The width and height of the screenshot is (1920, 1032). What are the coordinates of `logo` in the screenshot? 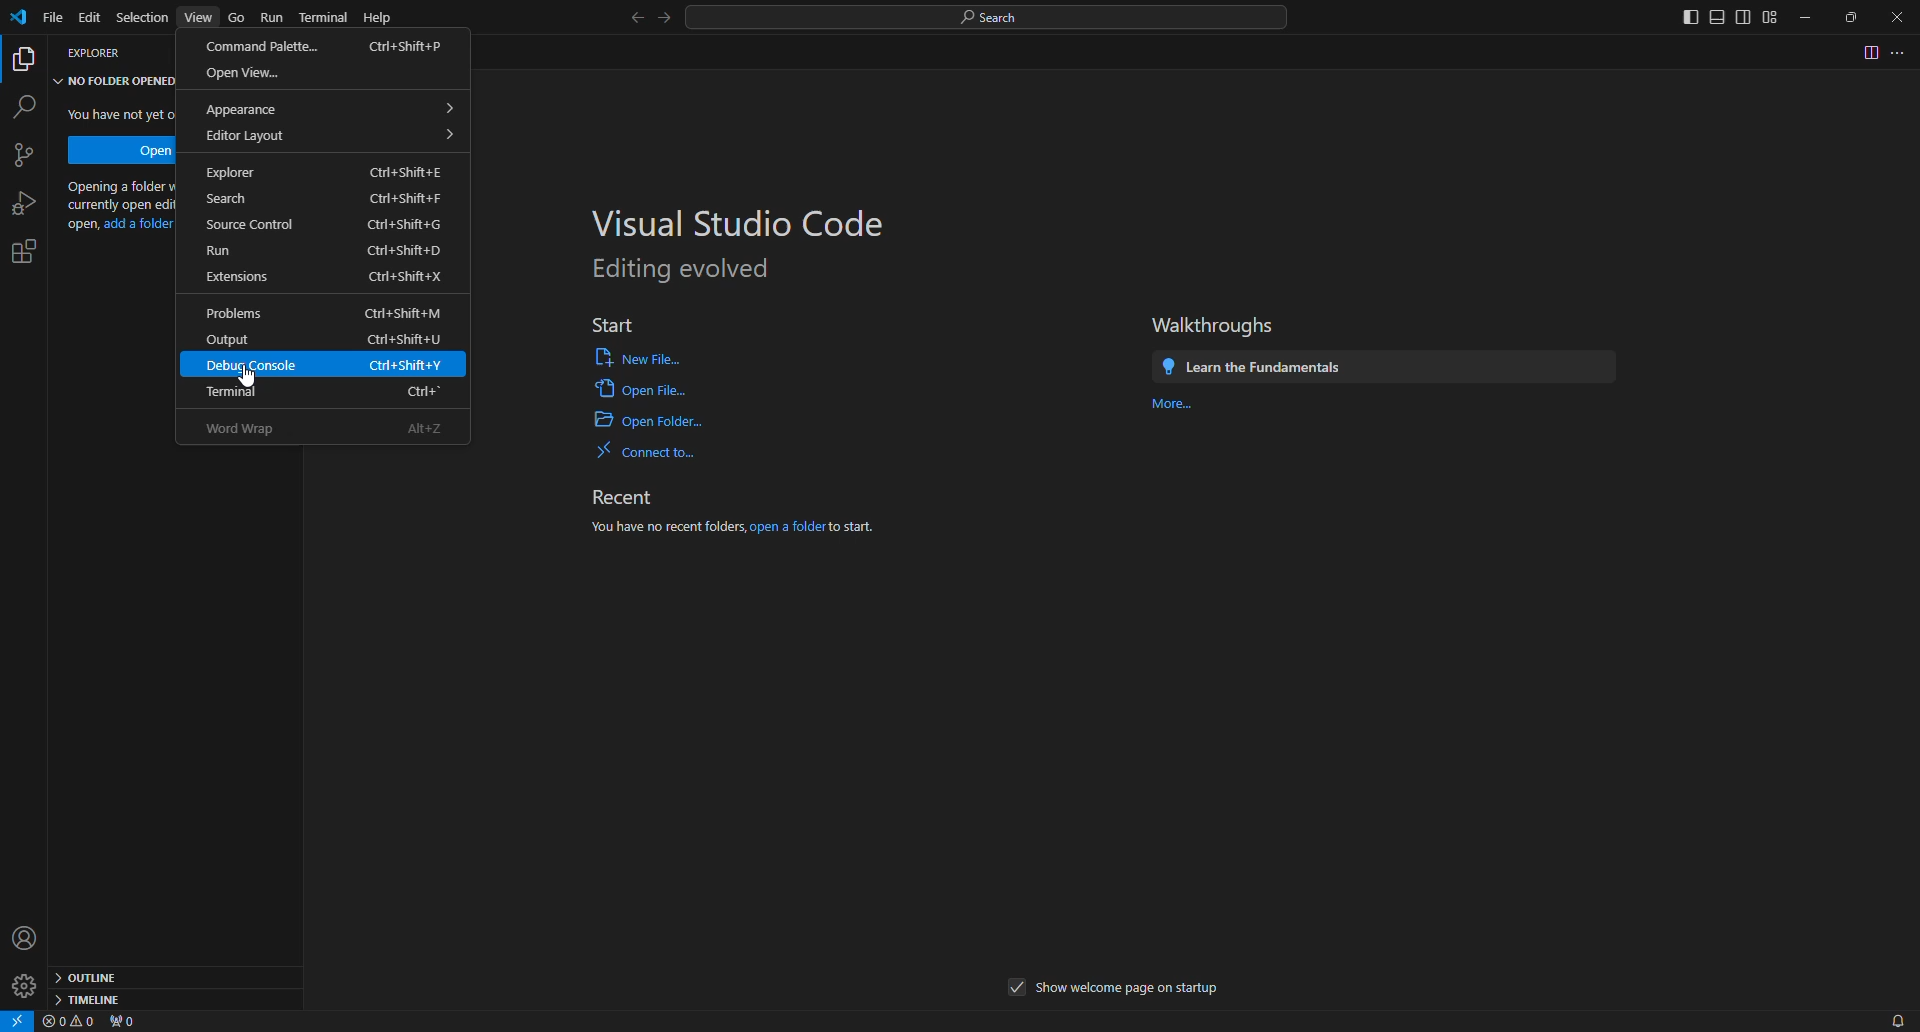 It's located at (21, 19).